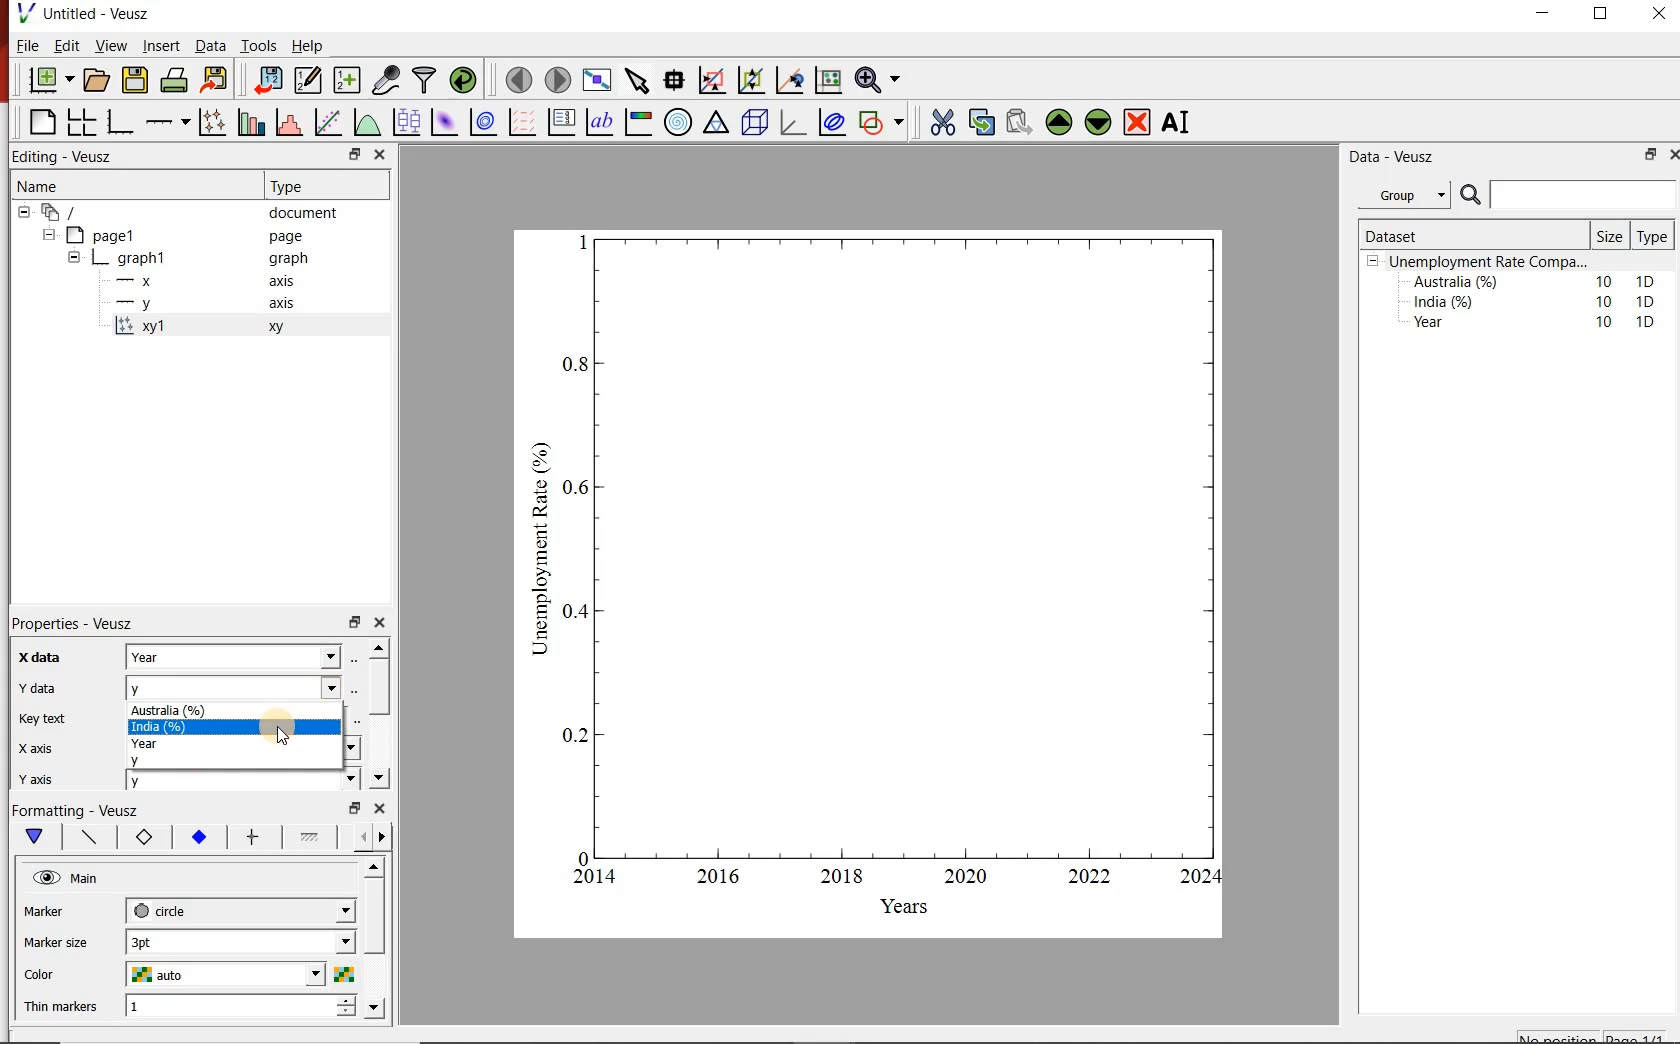 Image resolution: width=1680 pixels, height=1044 pixels. What do you see at coordinates (343, 974) in the screenshot?
I see `choose color` at bounding box center [343, 974].